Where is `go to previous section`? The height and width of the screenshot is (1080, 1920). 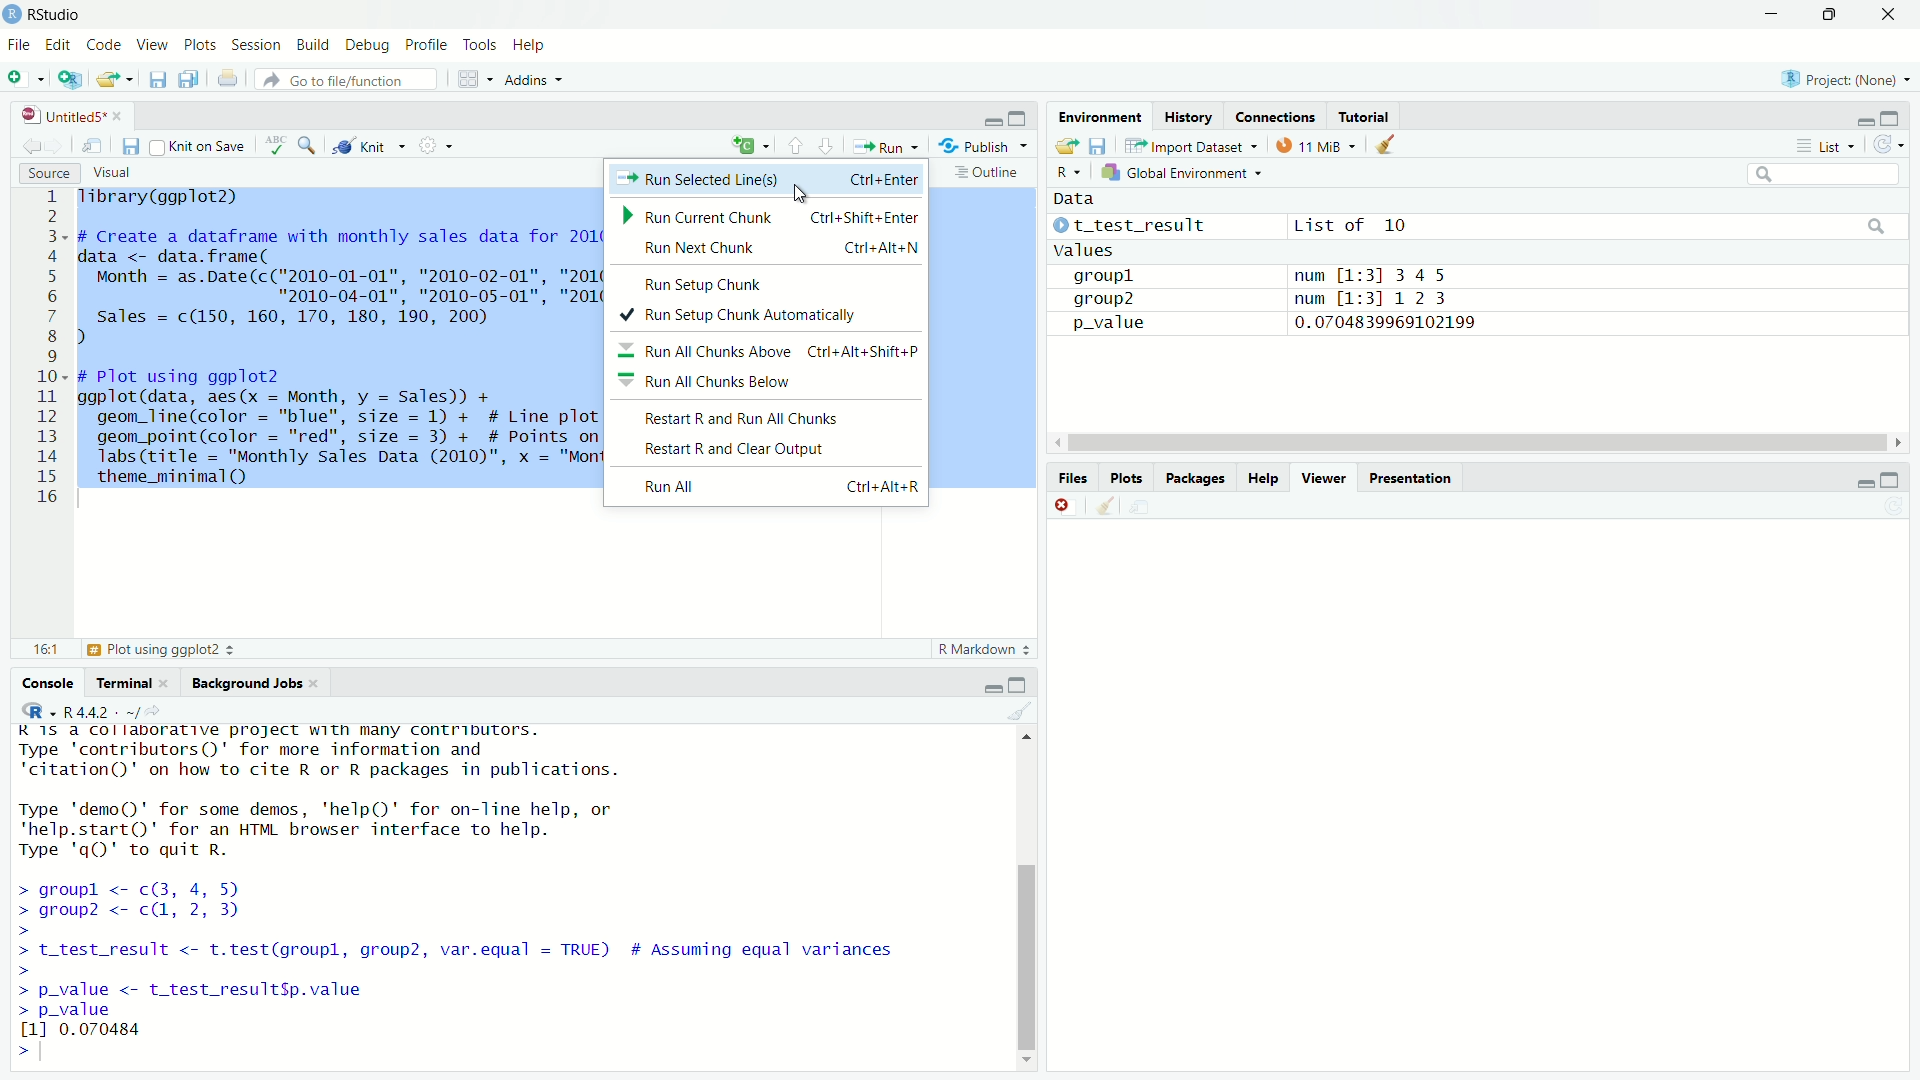
go to previous section is located at coordinates (796, 147).